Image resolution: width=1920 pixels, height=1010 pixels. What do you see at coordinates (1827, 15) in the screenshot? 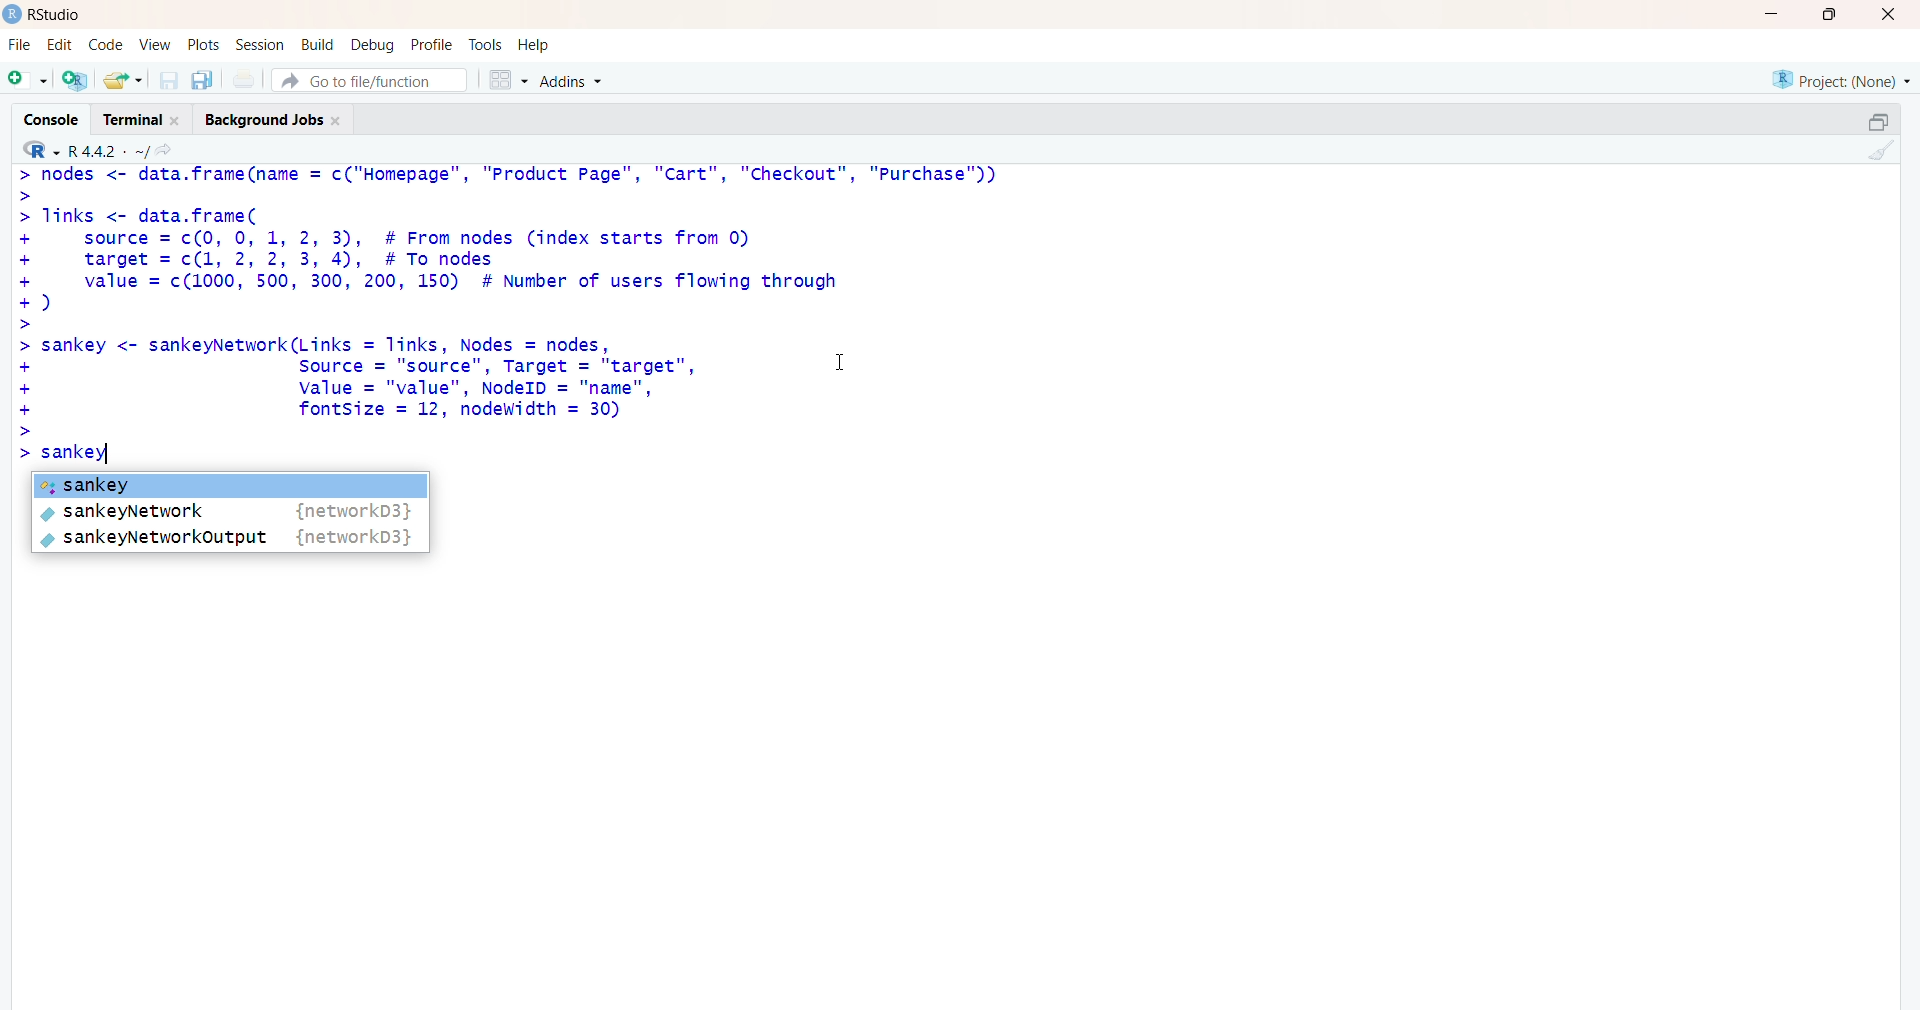
I see `maximize` at bounding box center [1827, 15].